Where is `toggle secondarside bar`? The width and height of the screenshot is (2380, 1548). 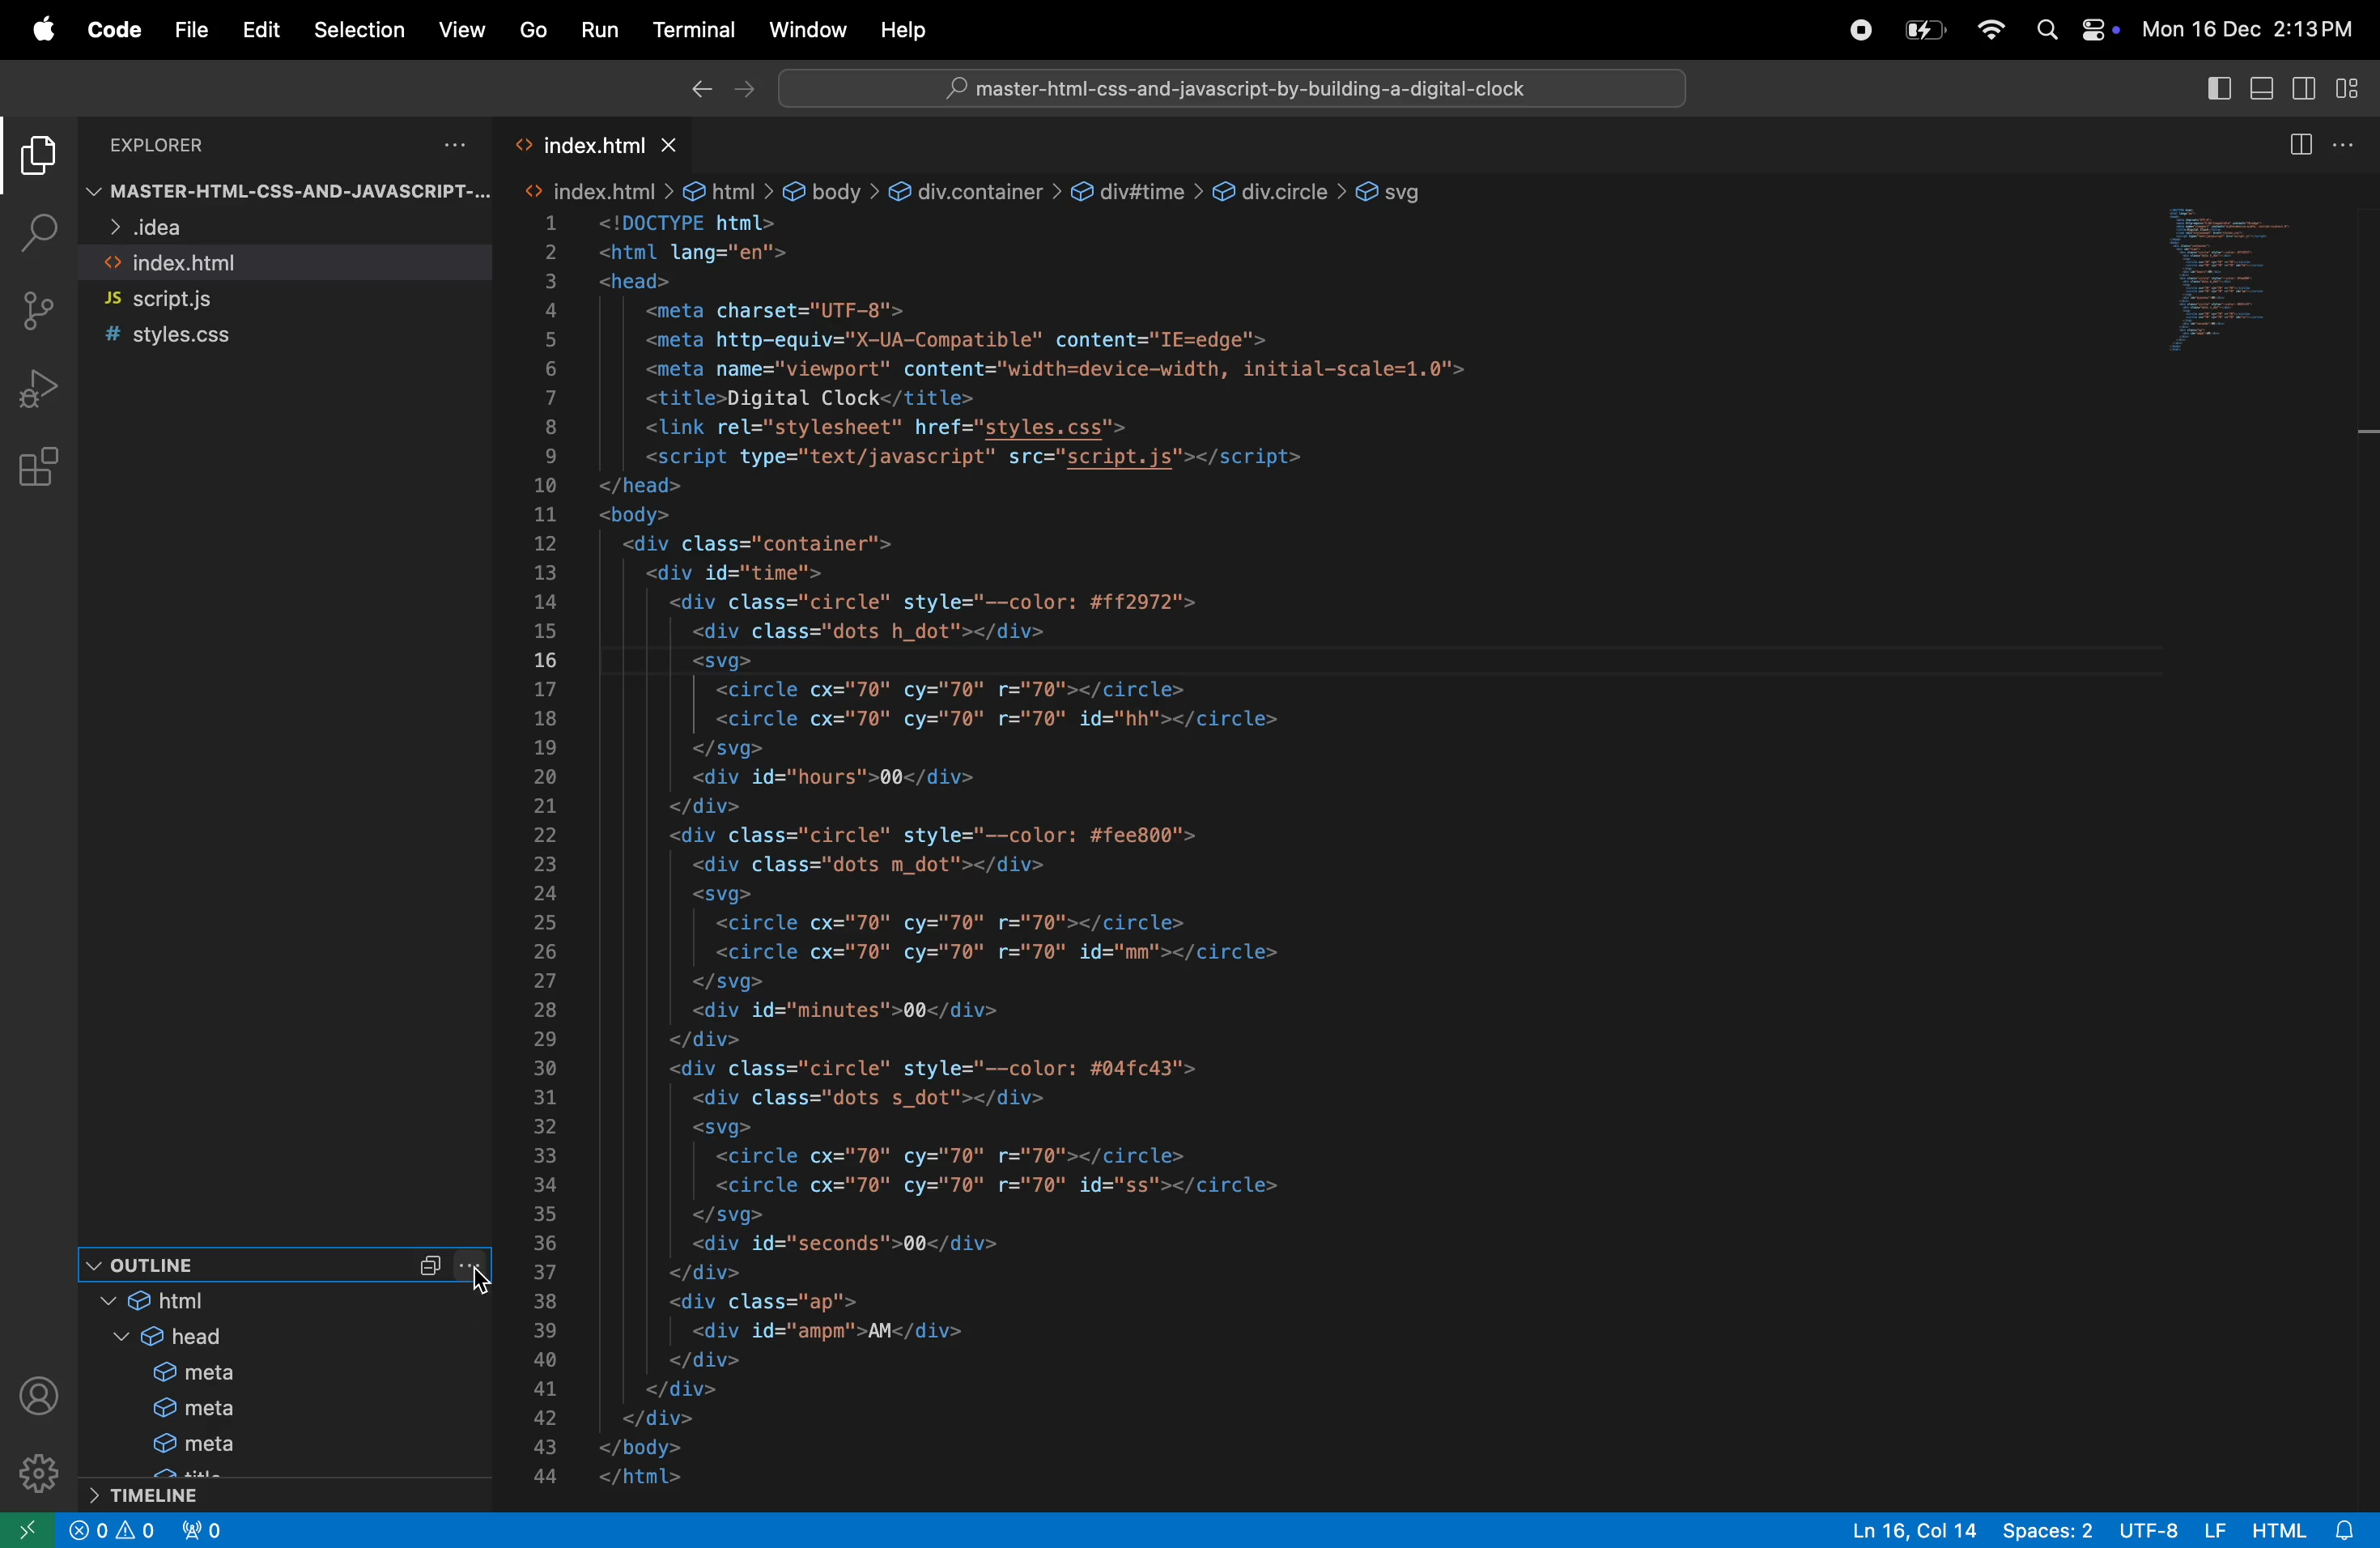
toggle secondarside bar is located at coordinates (2312, 91).